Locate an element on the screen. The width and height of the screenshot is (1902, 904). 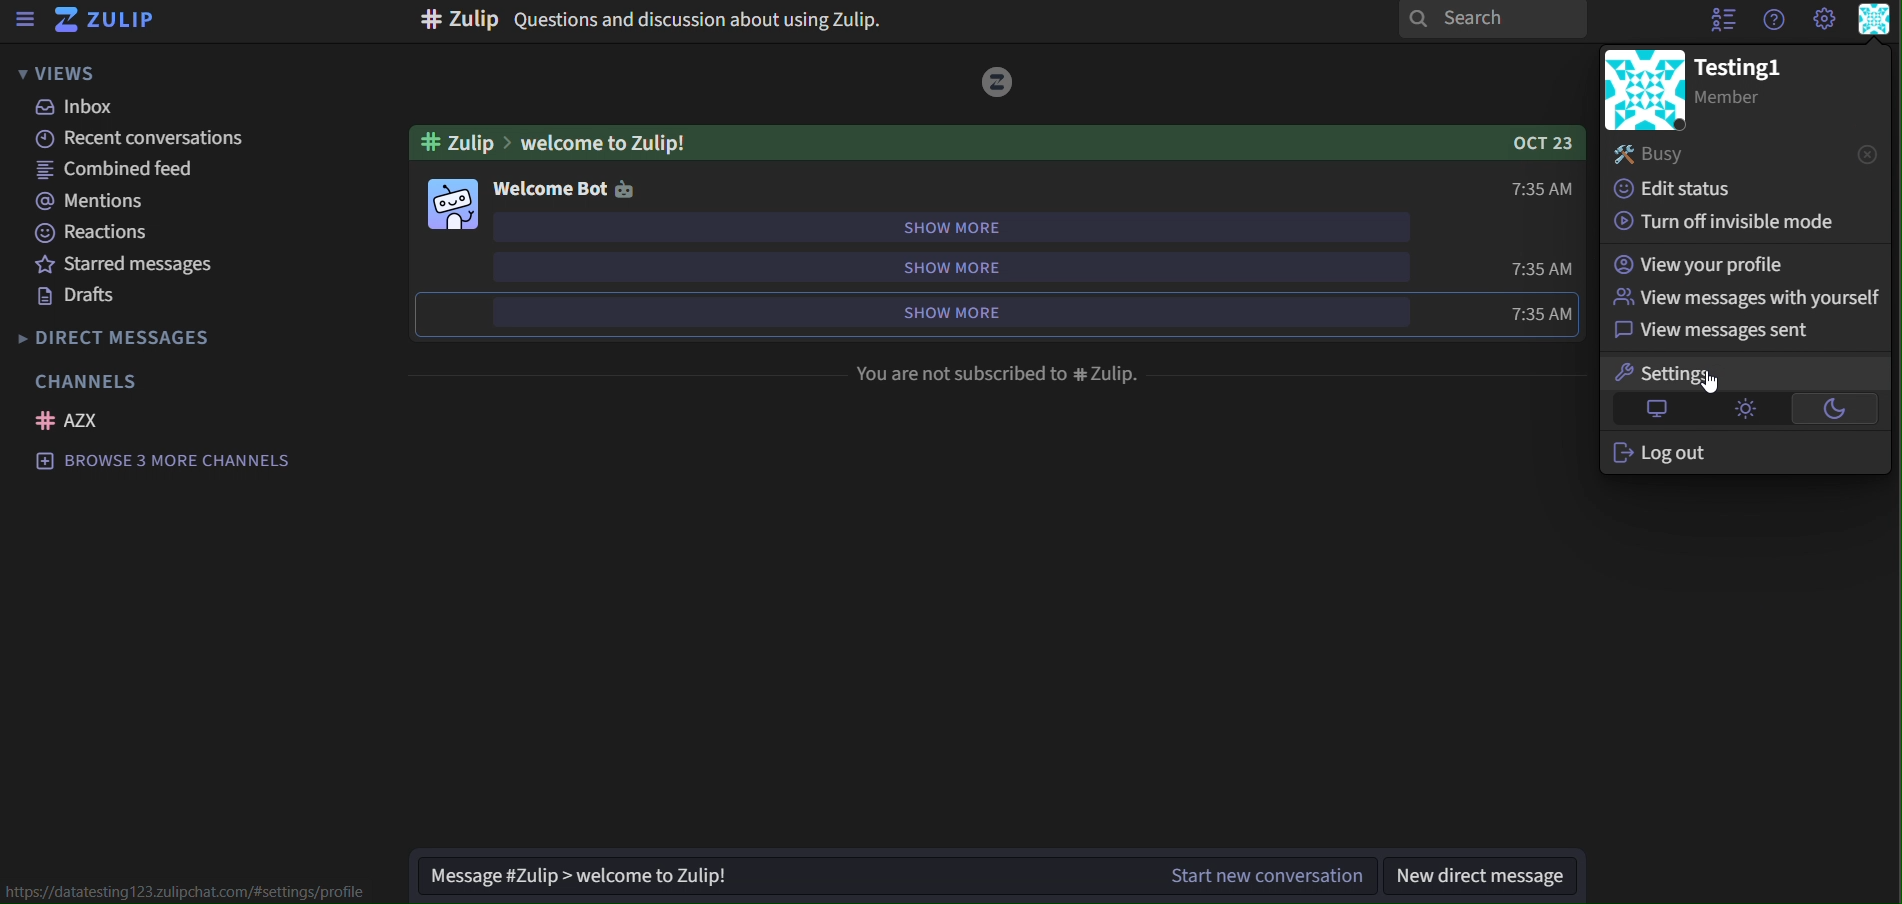
light theme is located at coordinates (1745, 409).